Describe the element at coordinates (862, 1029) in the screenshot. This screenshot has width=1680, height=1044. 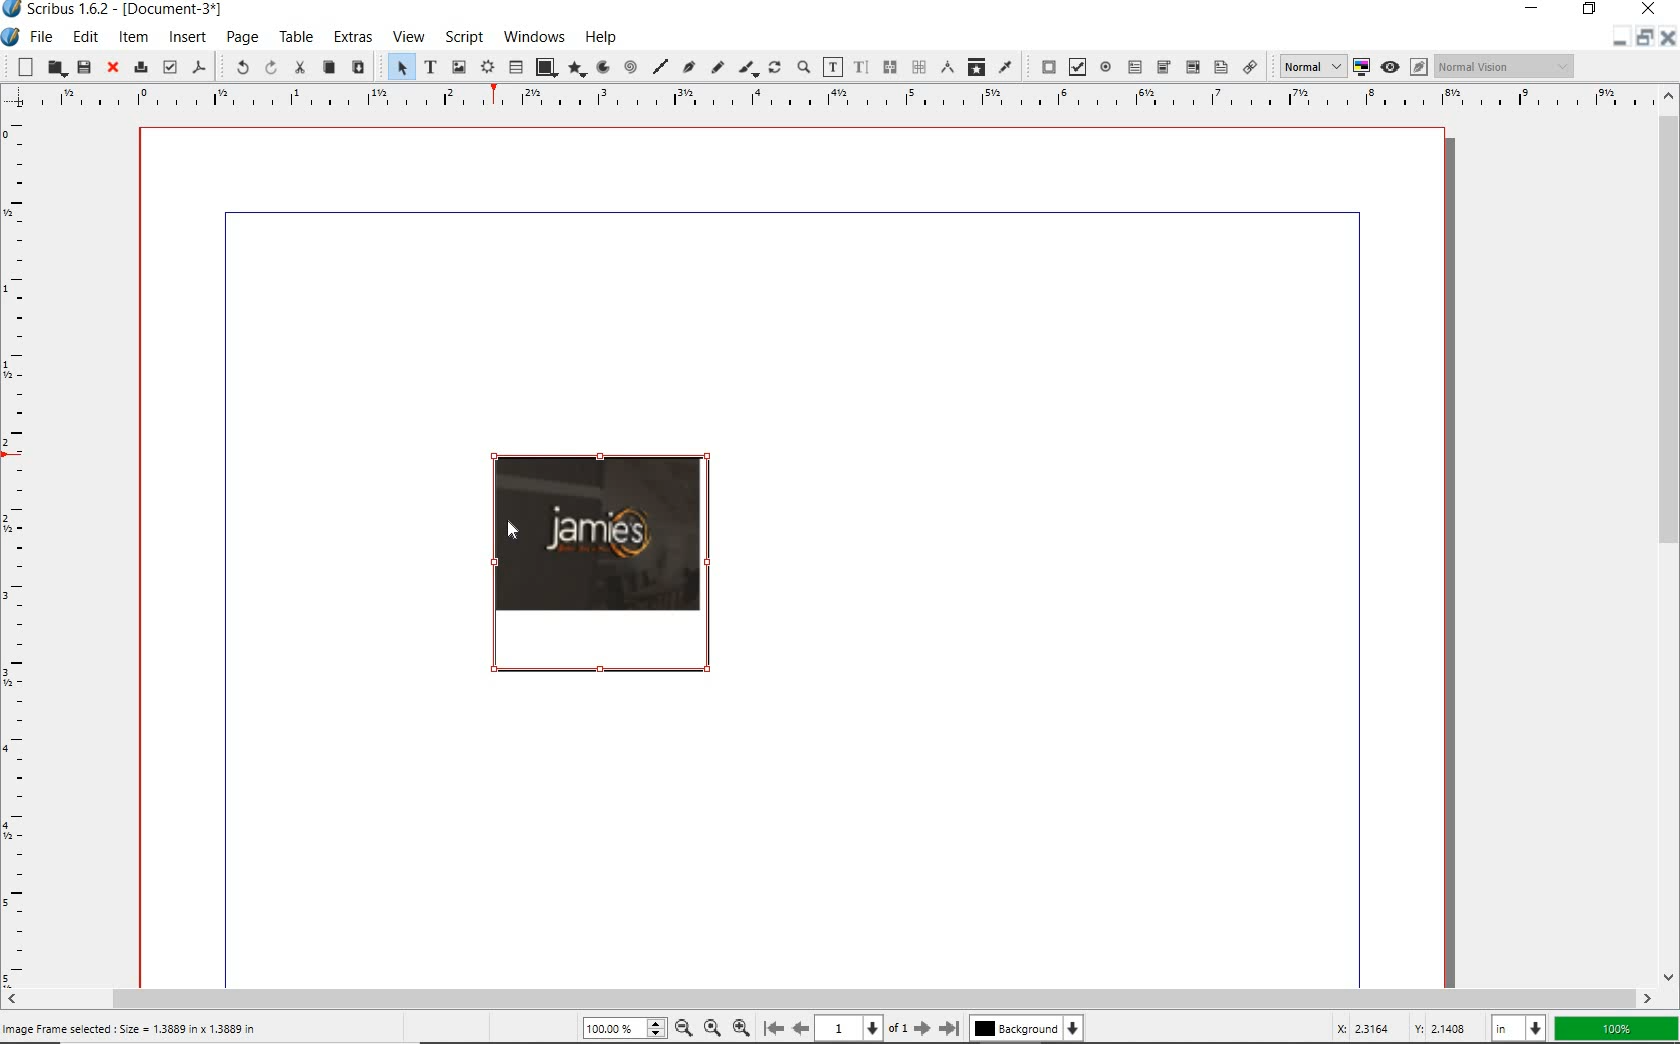
I see `current page` at that location.